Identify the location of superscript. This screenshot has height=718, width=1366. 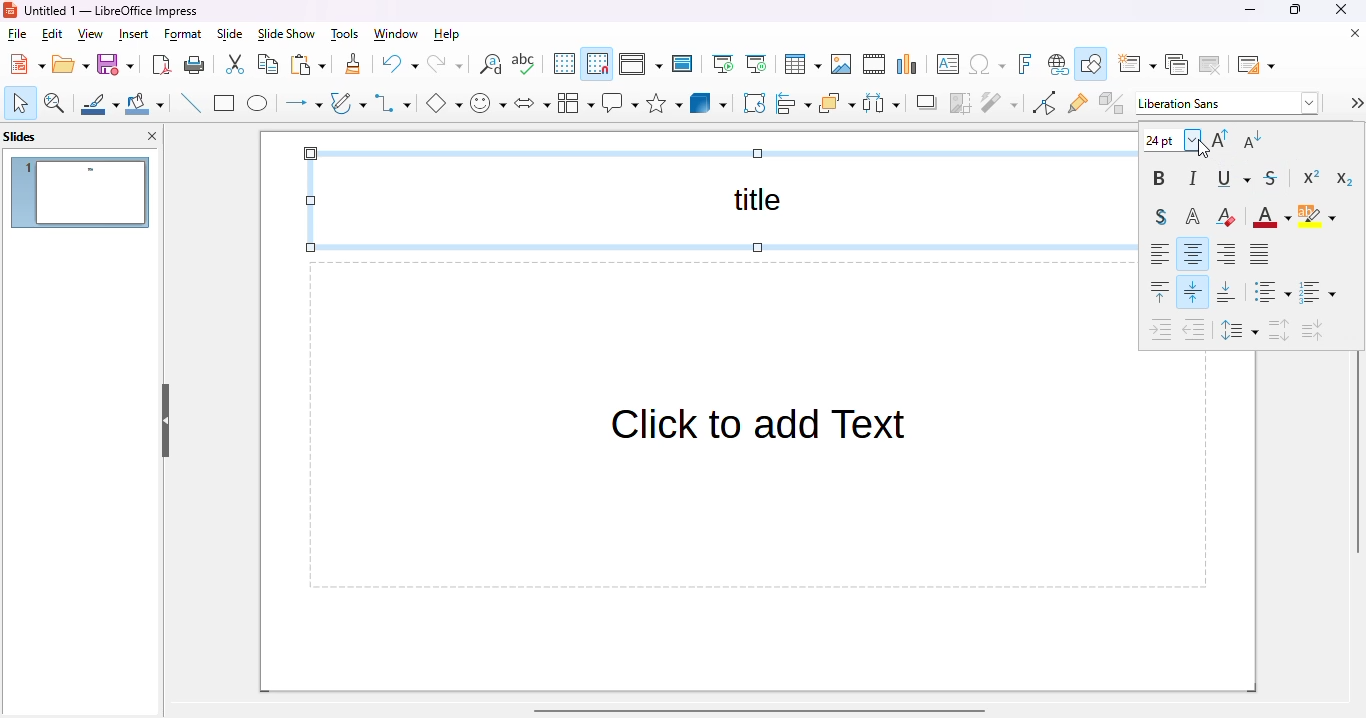
(1313, 177).